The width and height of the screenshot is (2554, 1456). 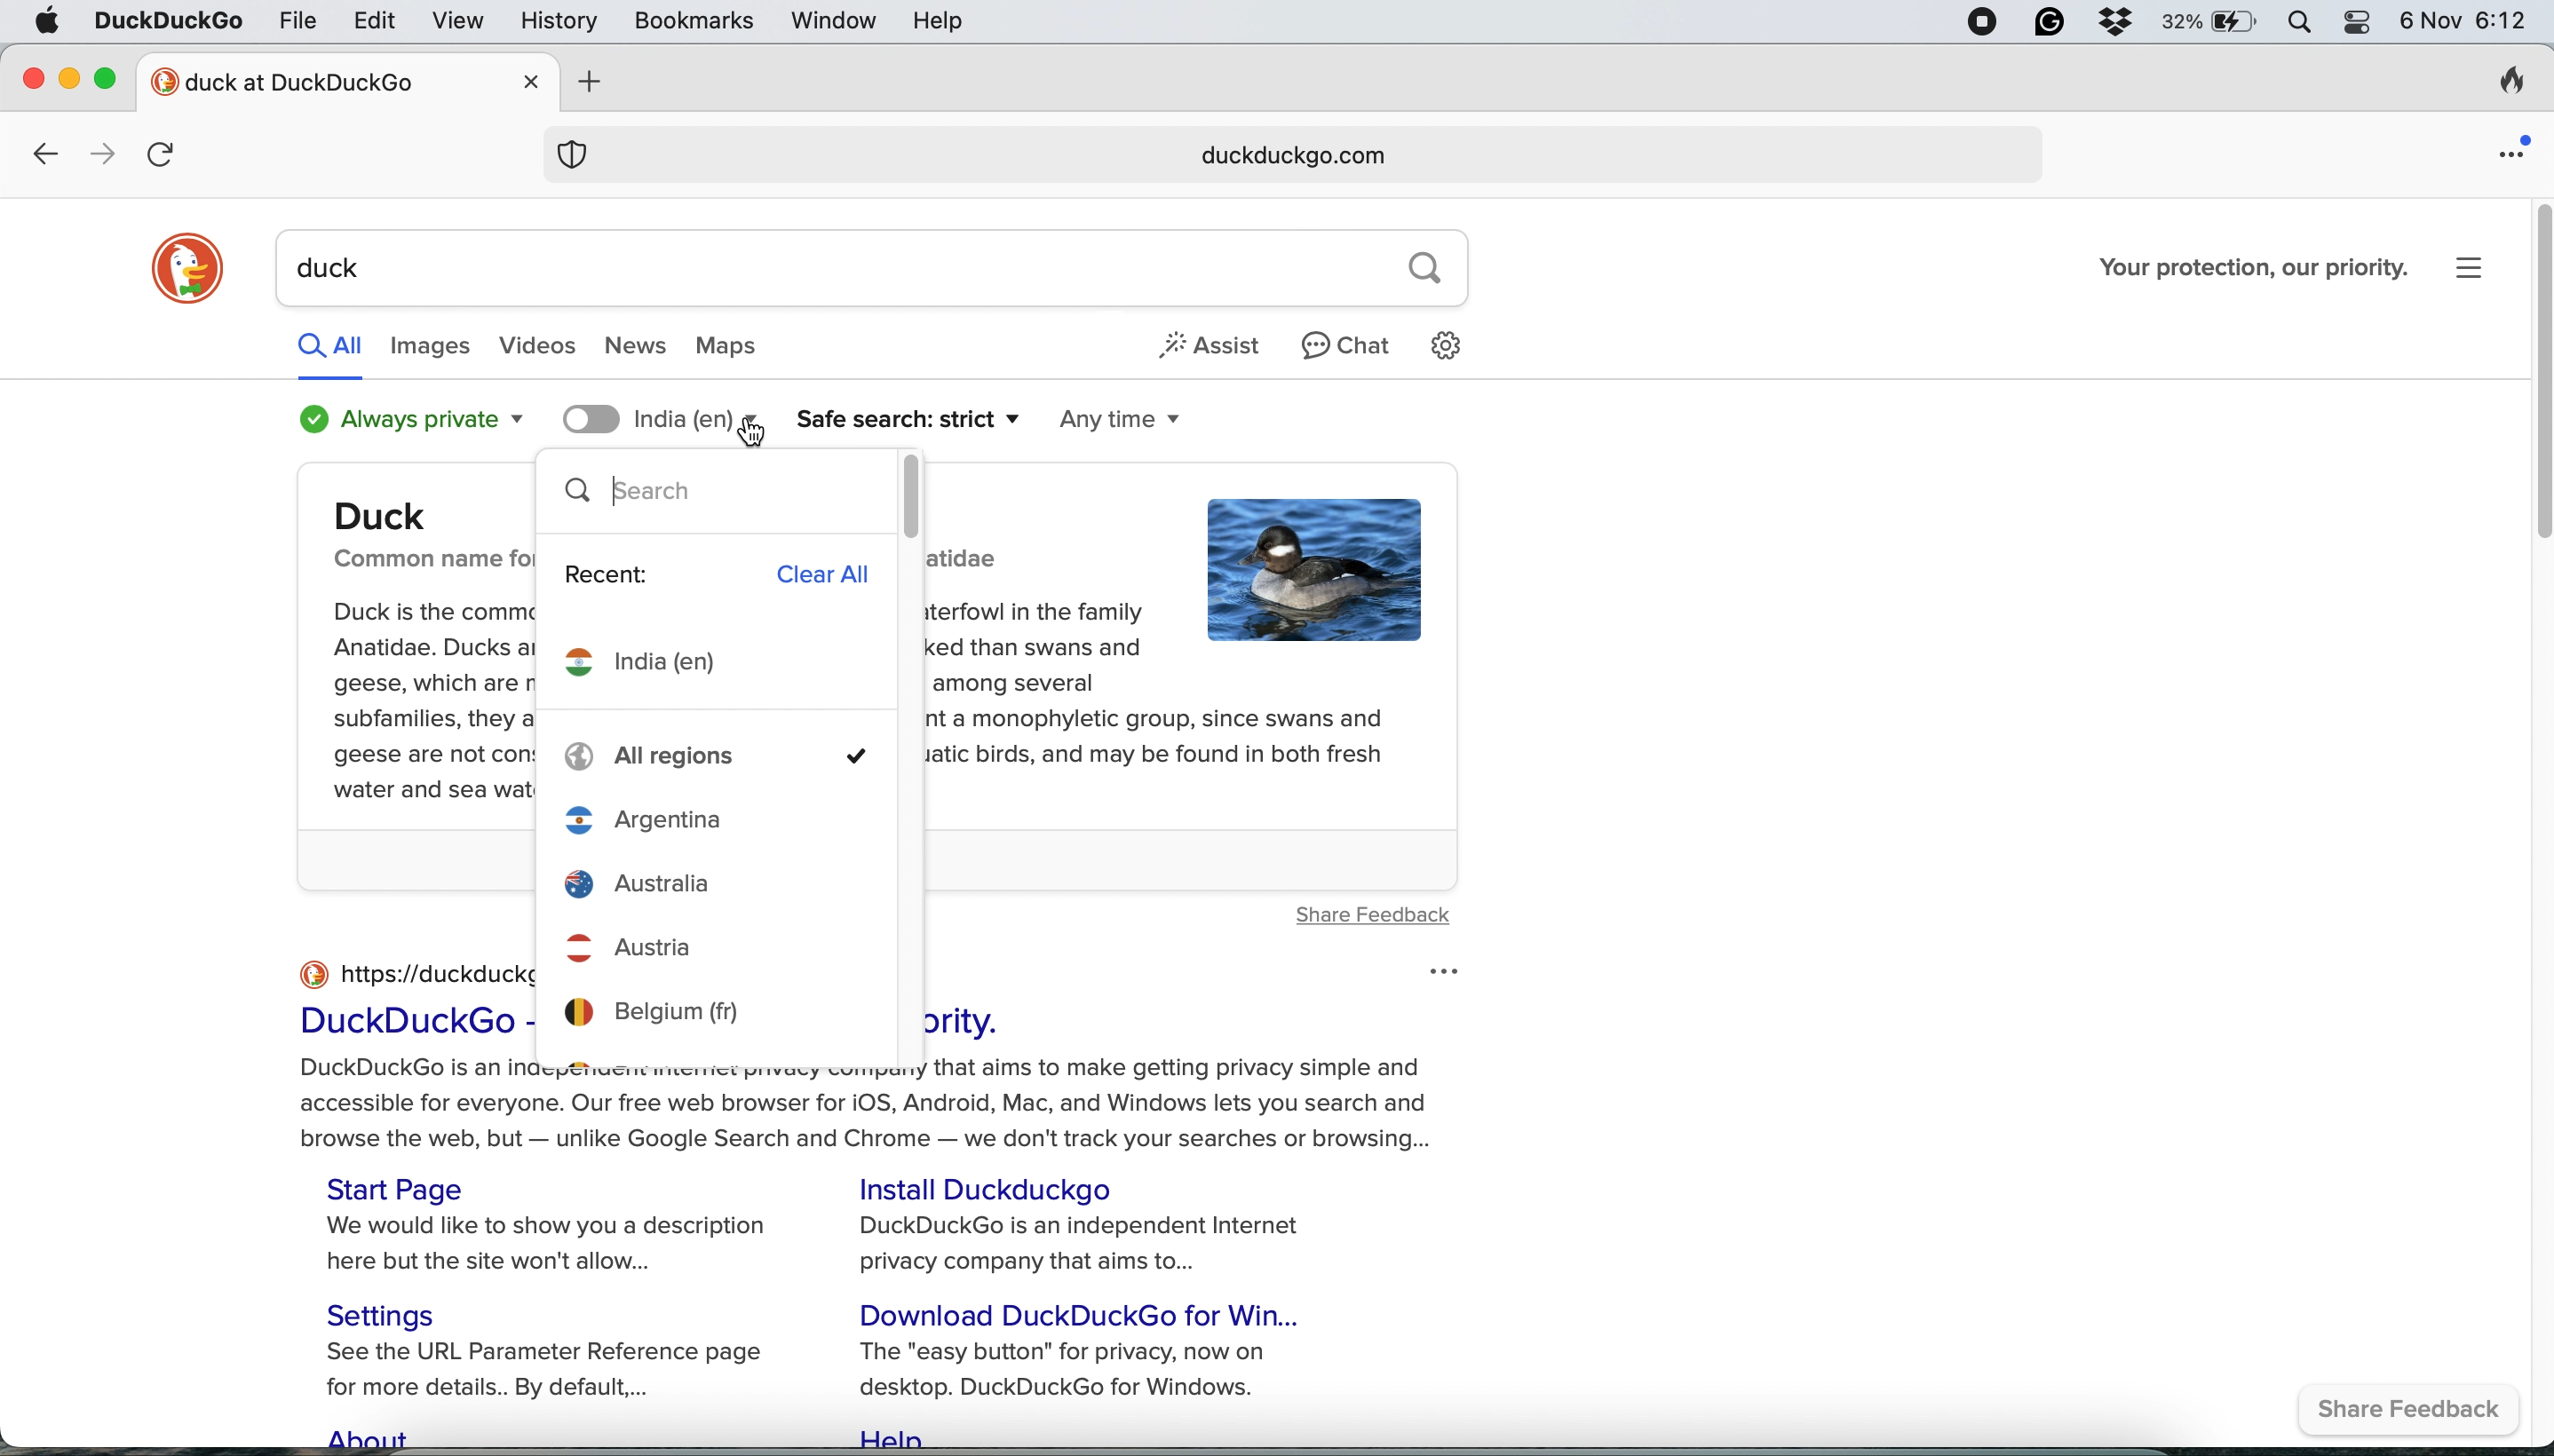 I want to click on system logo, so click(x=45, y=23).